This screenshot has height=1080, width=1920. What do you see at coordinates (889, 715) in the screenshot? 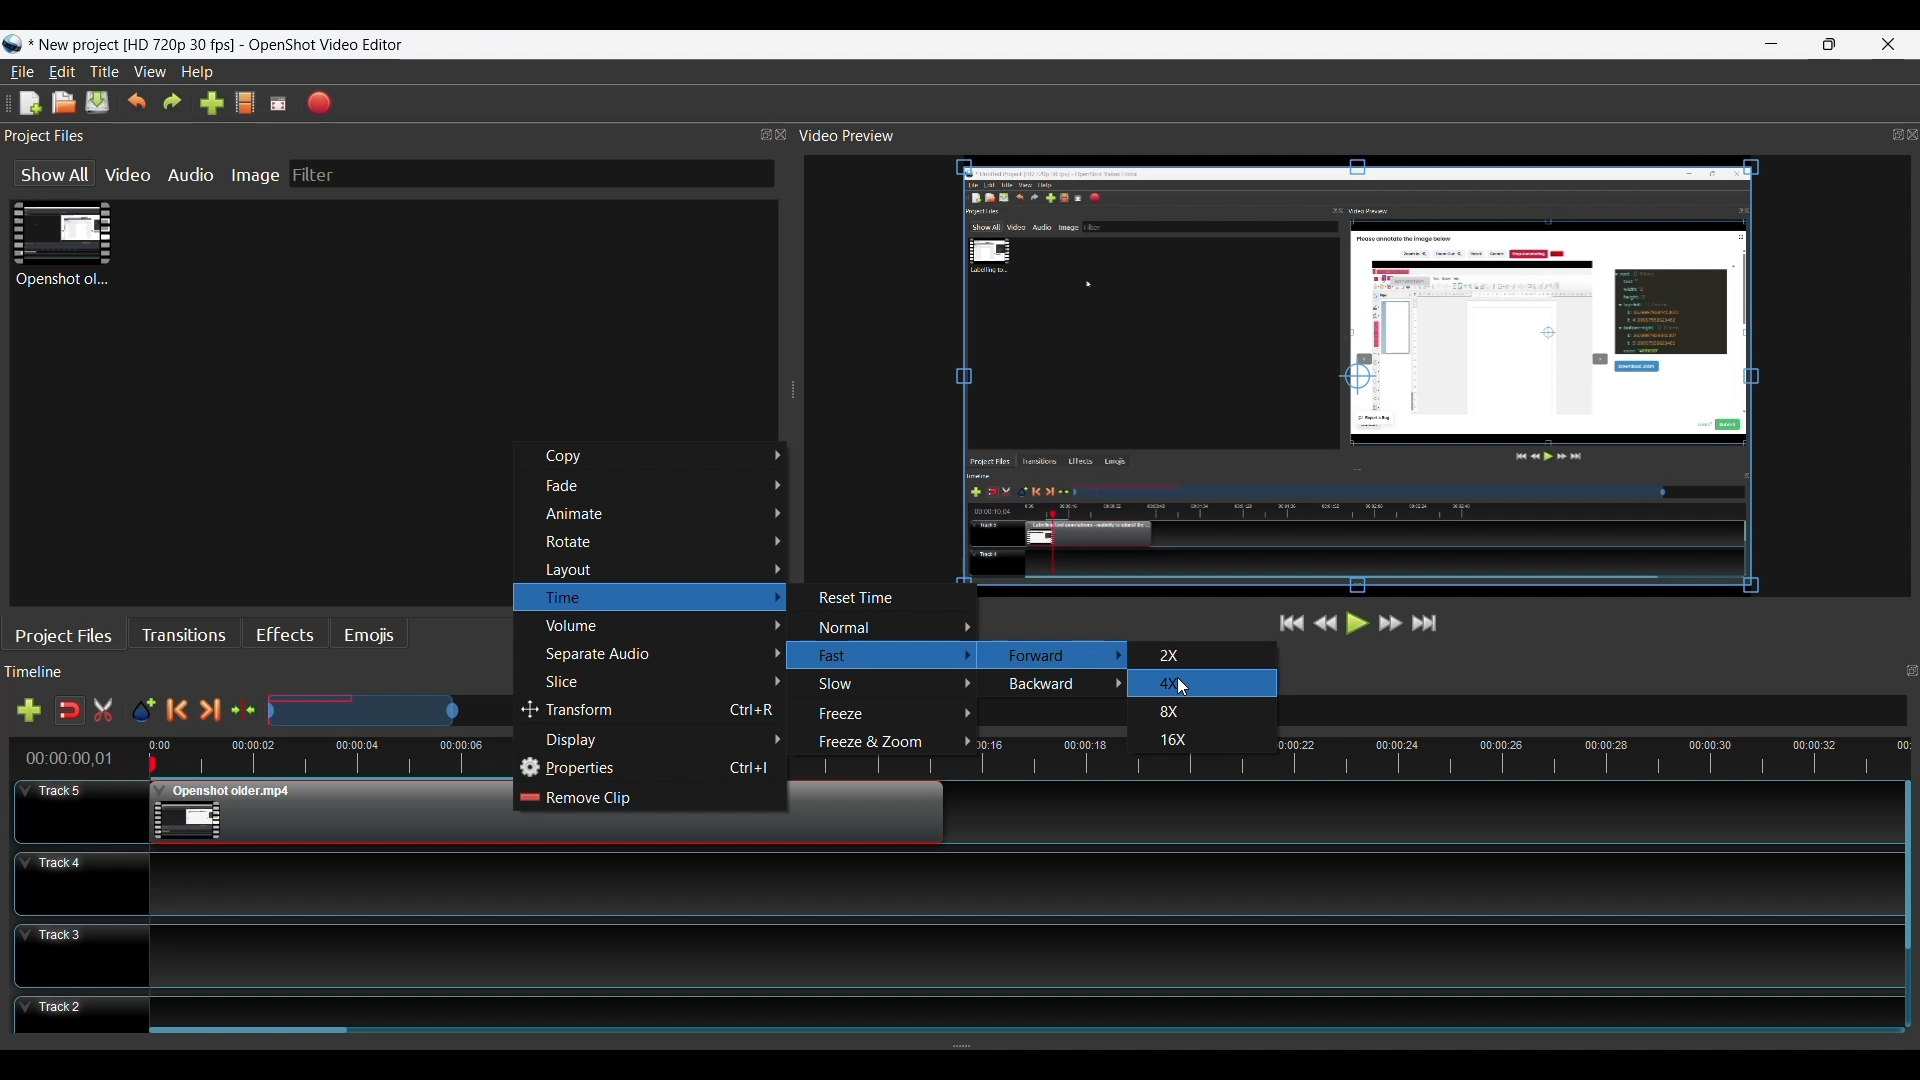
I see `Freeze` at bounding box center [889, 715].